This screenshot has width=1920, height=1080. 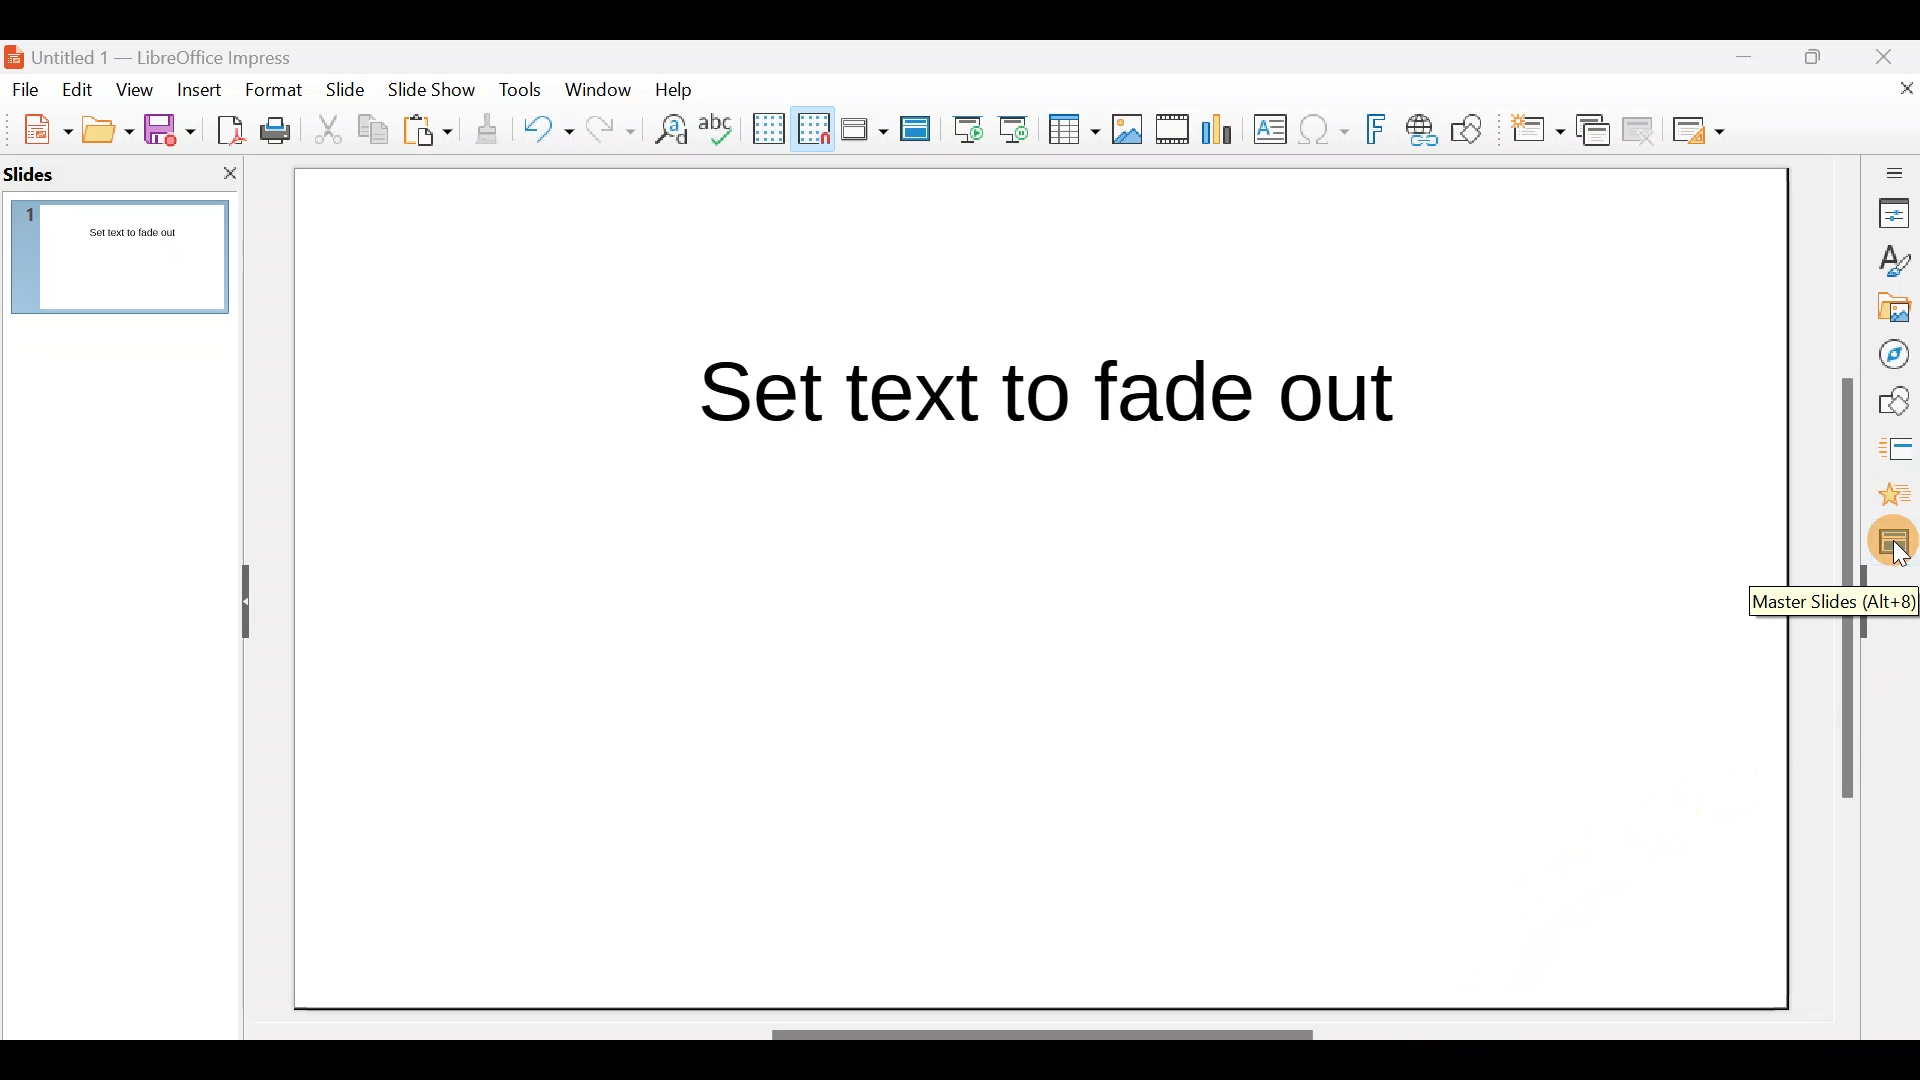 What do you see at coordinates (968, 127) in the screenshot?
I see `Start from first slide` at bounding box center [968, 127].